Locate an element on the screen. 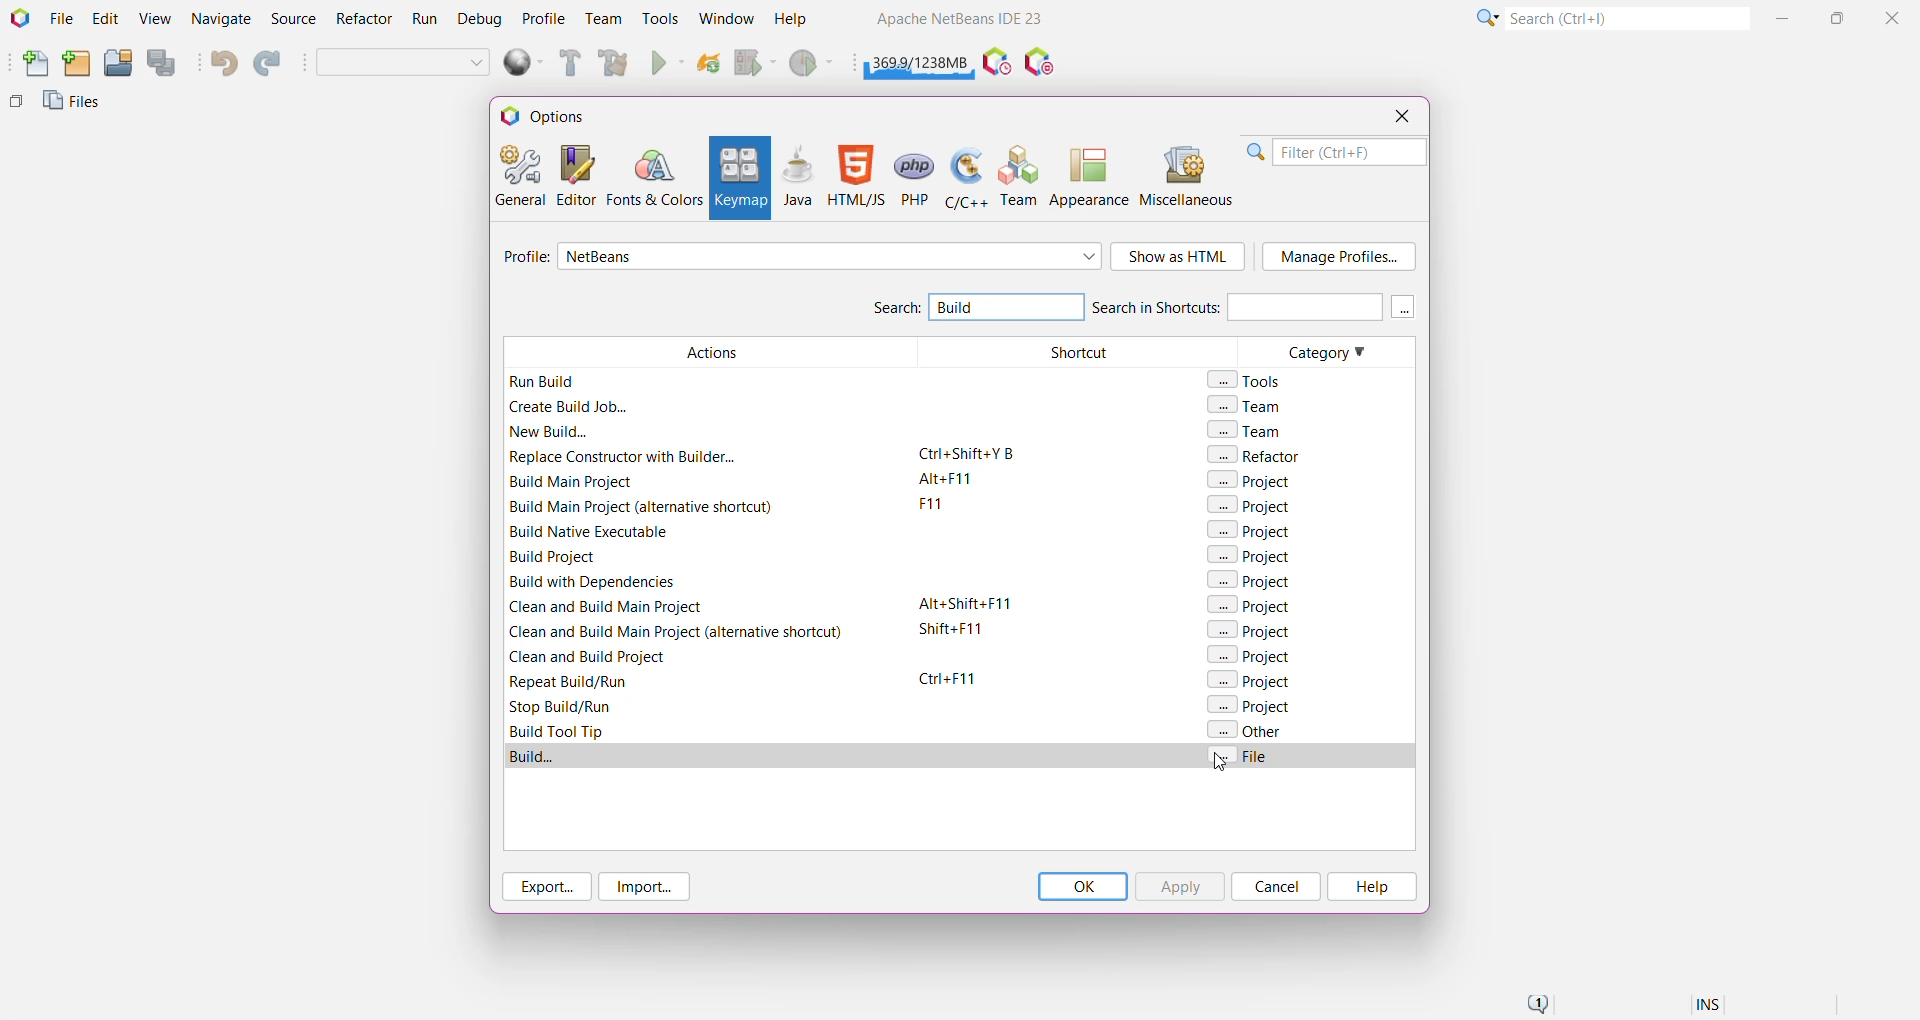  Help is located at coordinates (800, 21).